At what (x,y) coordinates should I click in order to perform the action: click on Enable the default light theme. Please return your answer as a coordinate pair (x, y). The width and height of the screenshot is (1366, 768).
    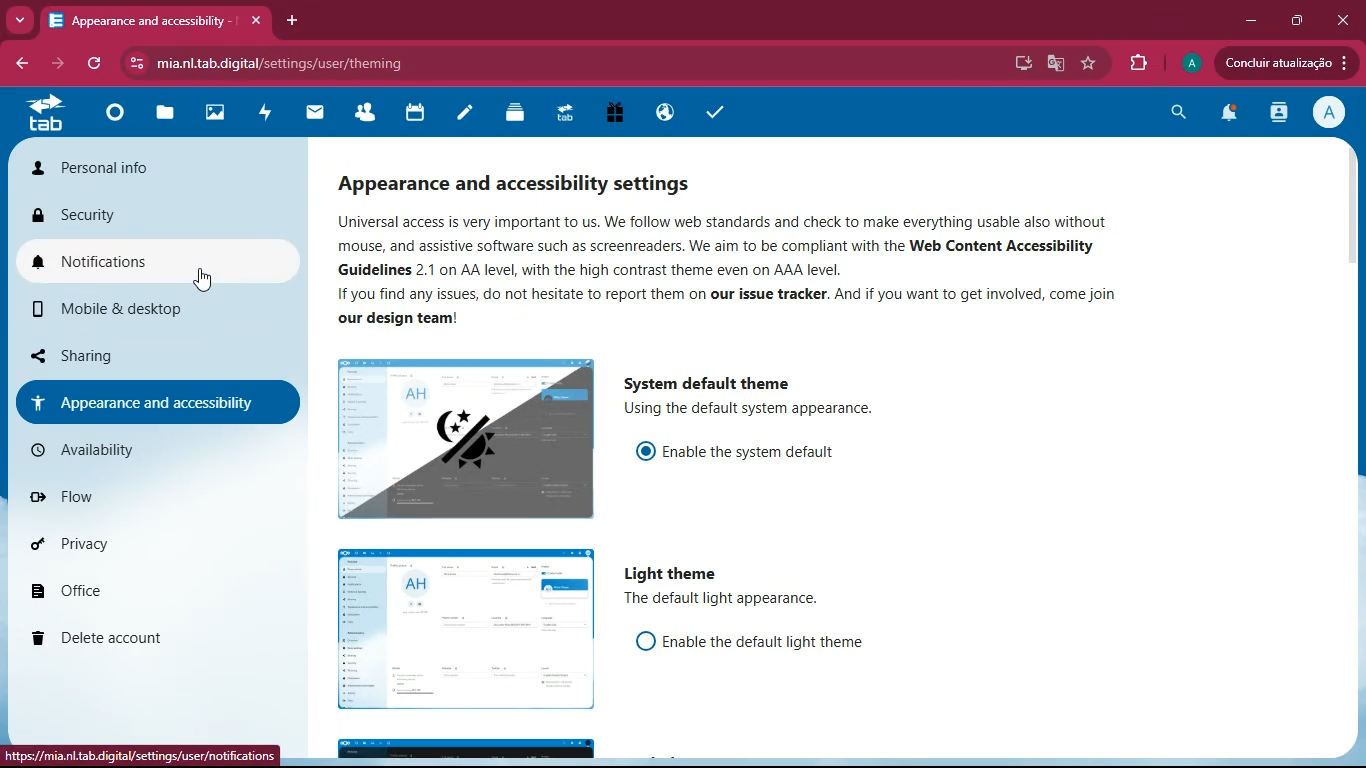
    Looking at the image, I should click on (755, 644).